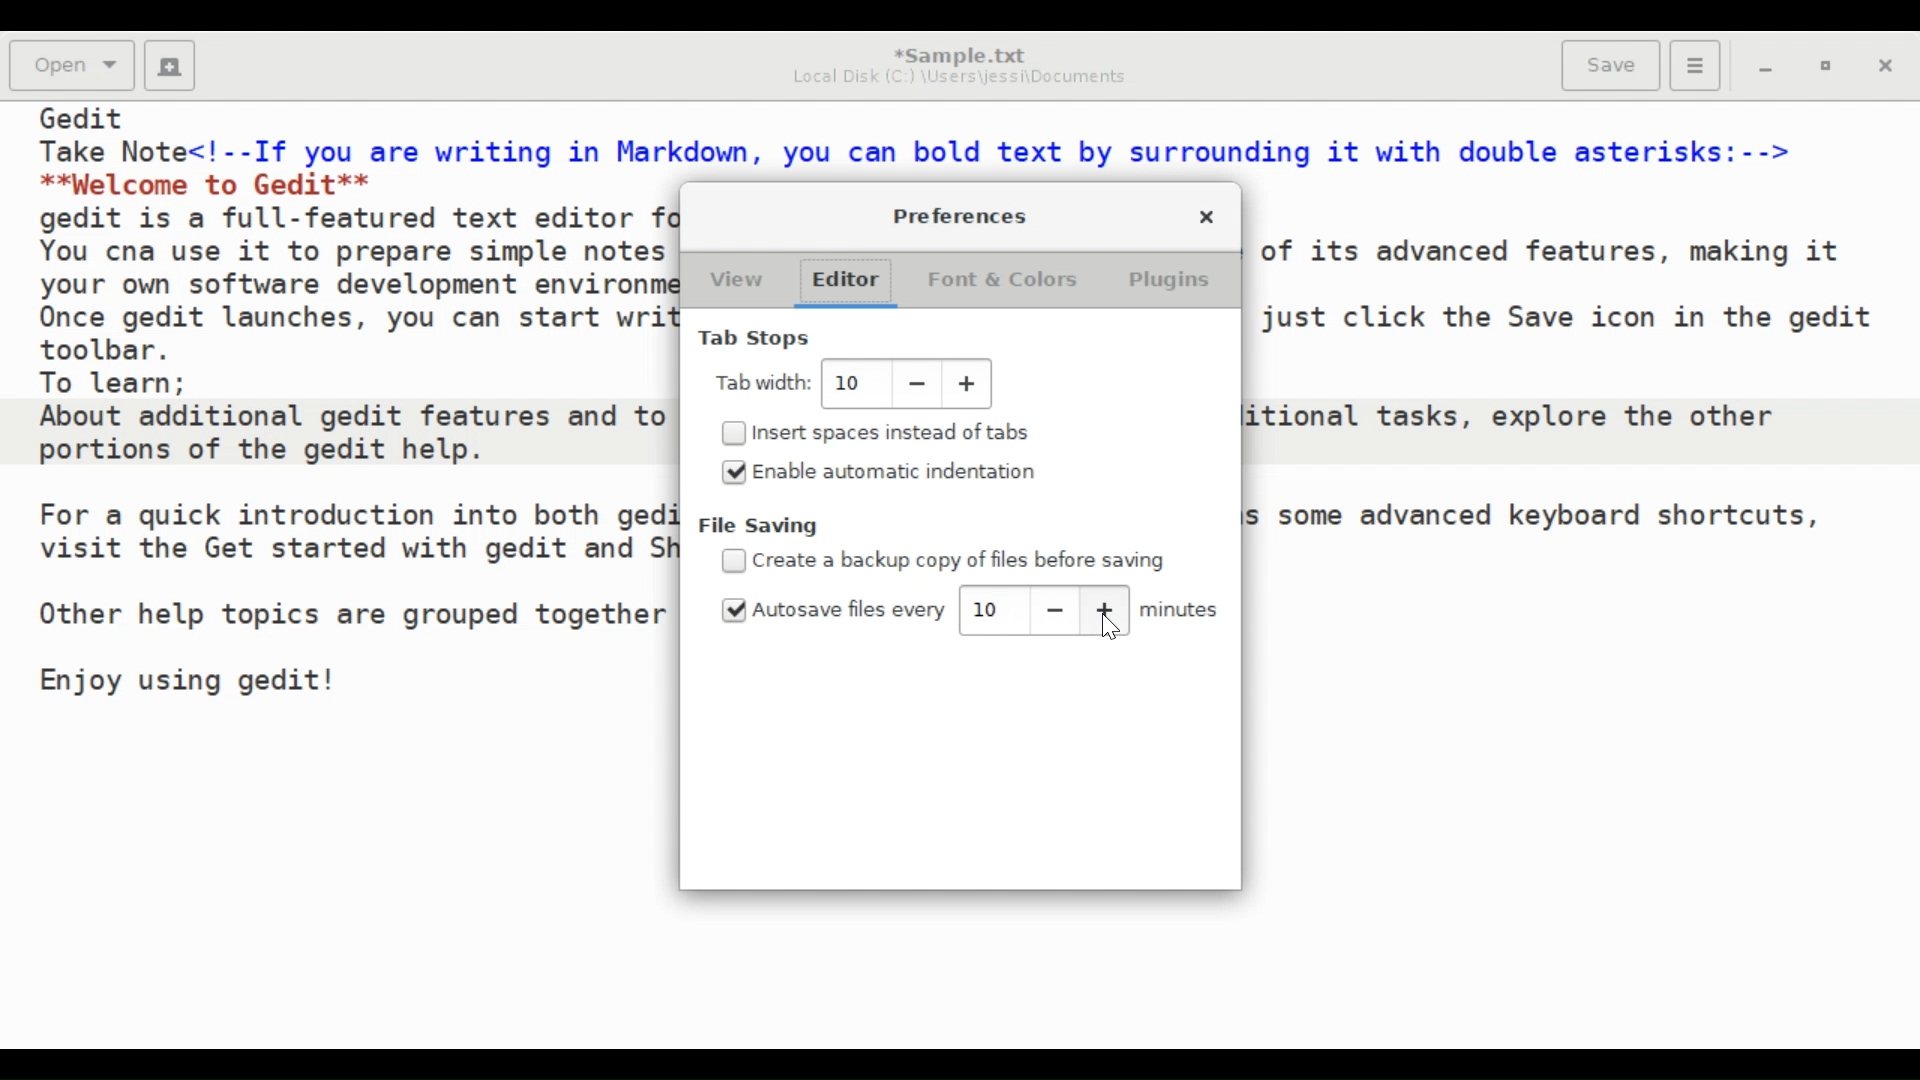 The height and width of the screenshot is (1080, 1920). Describe the element at coordinates (1054, 610) in the screenshot. I see `decrease` at that location.